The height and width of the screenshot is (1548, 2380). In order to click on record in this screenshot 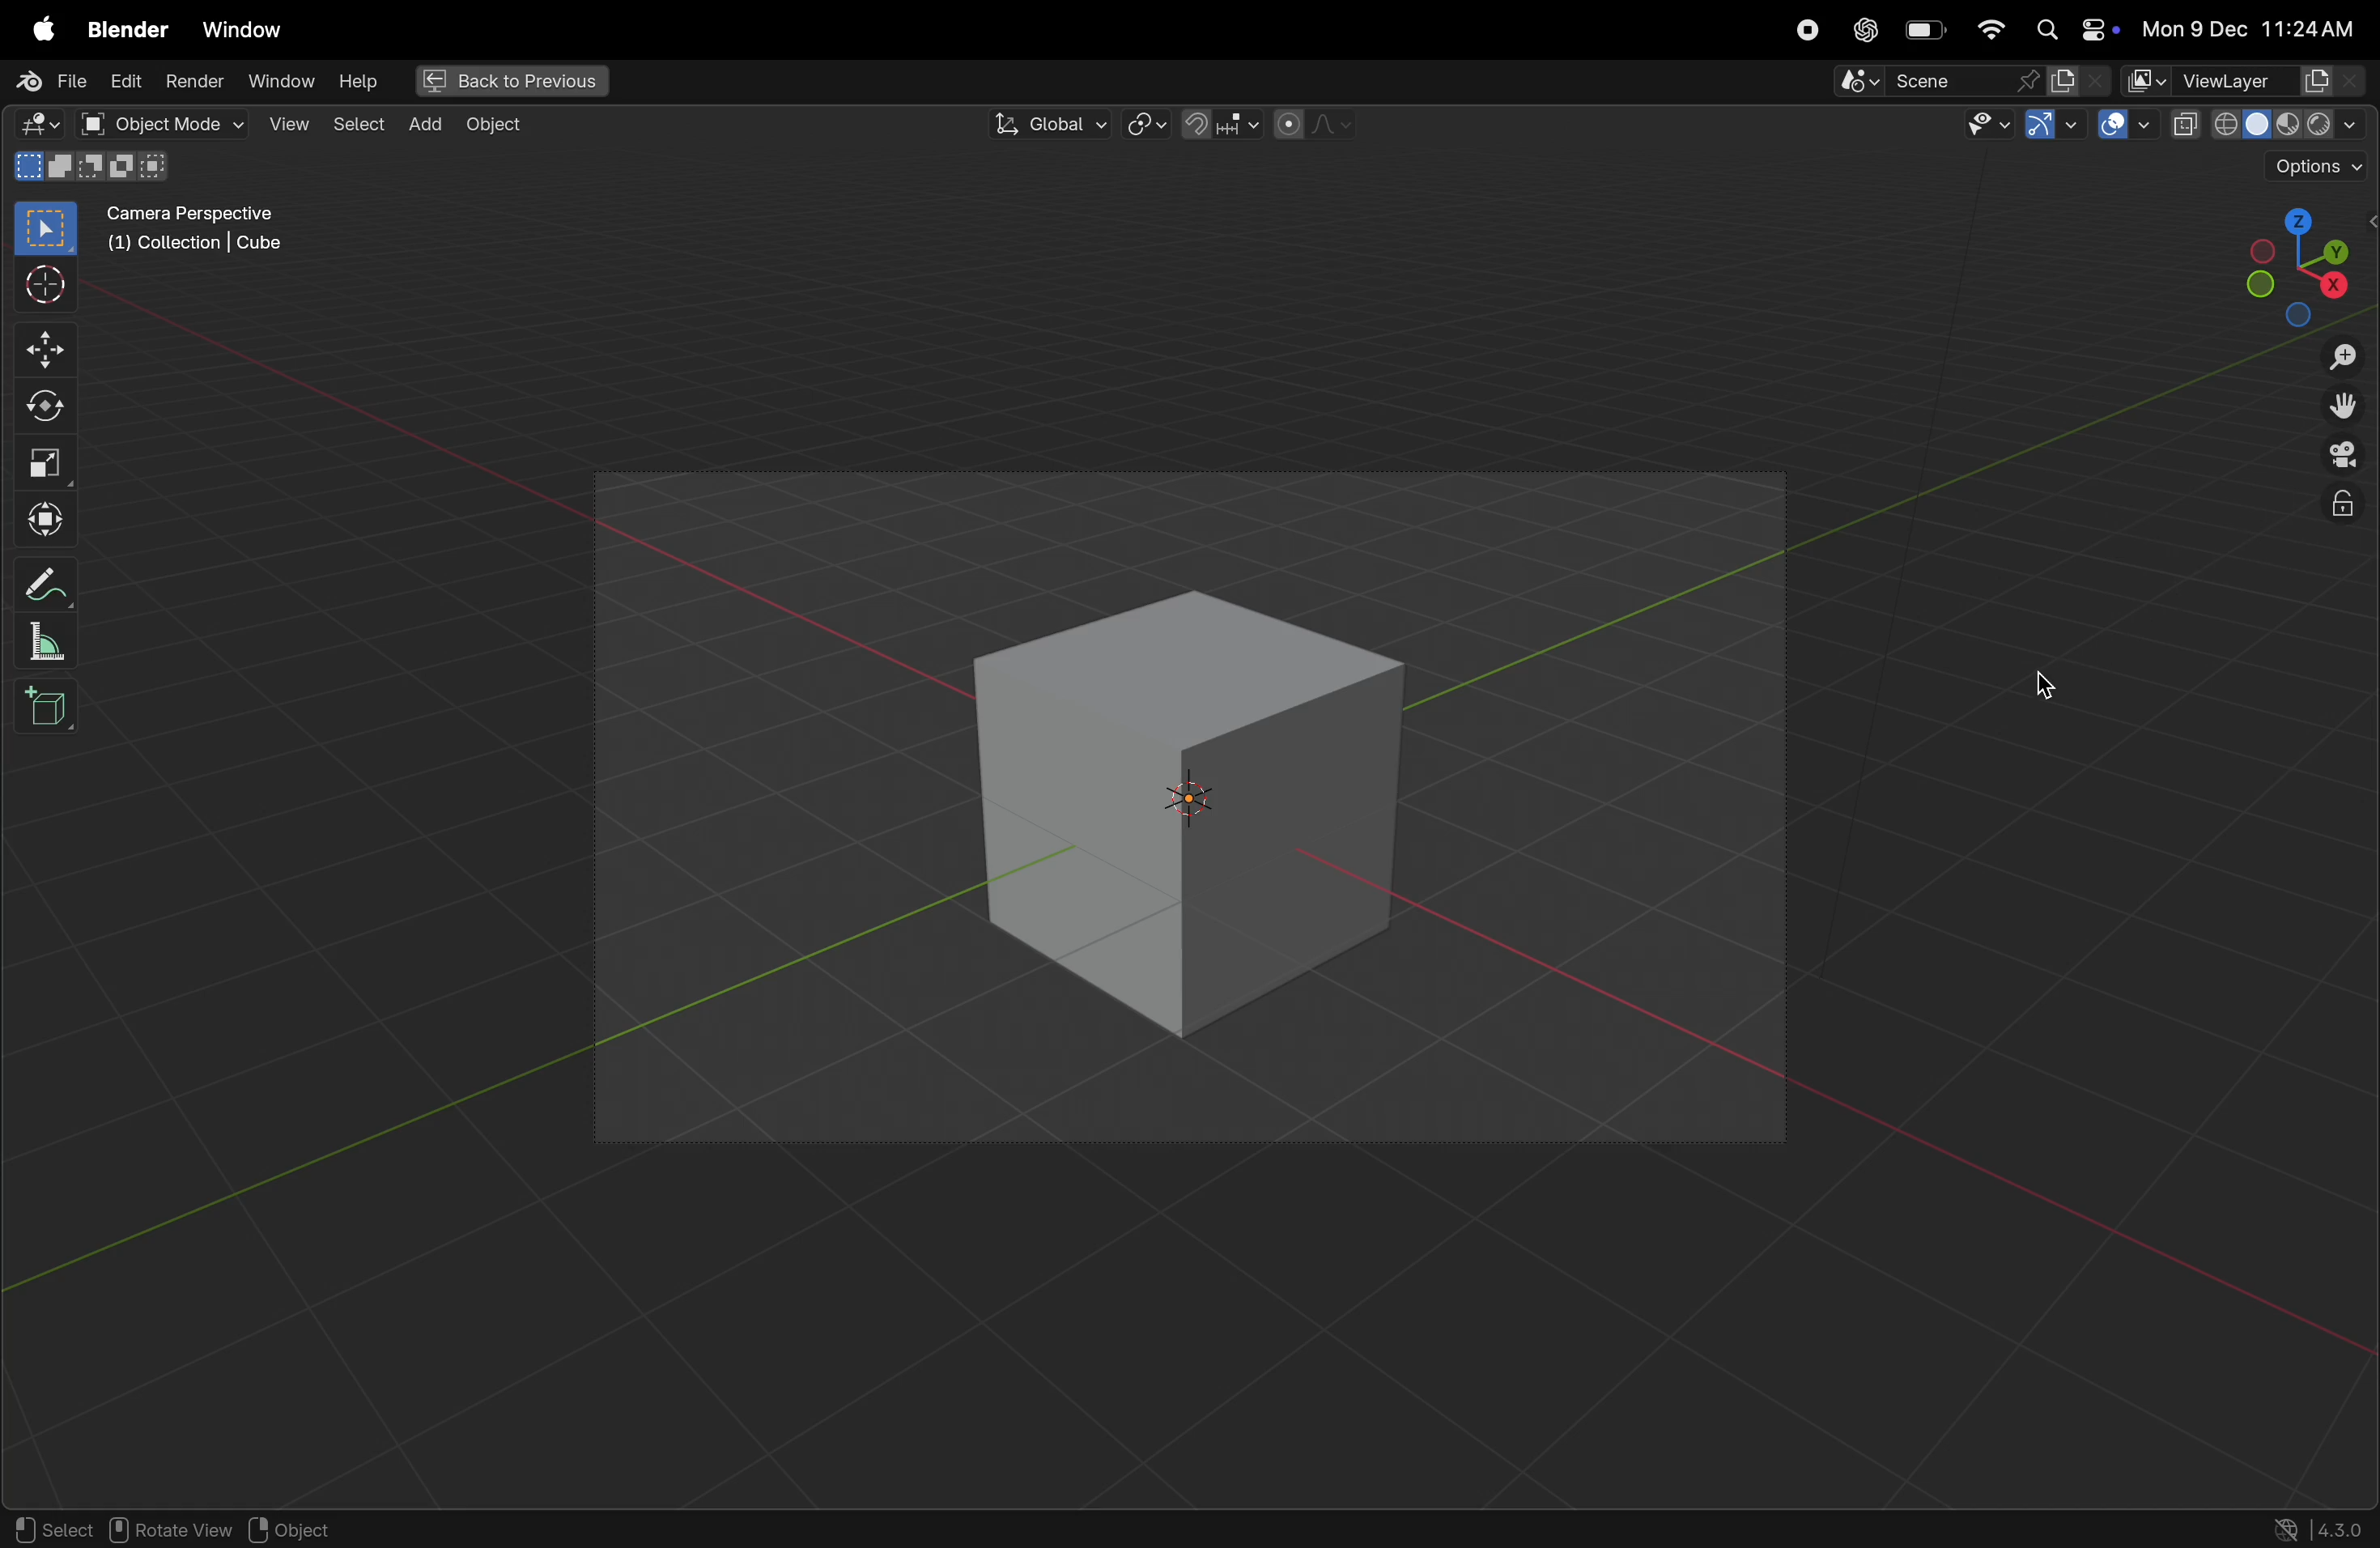, I will do `click(1800, 29)`.